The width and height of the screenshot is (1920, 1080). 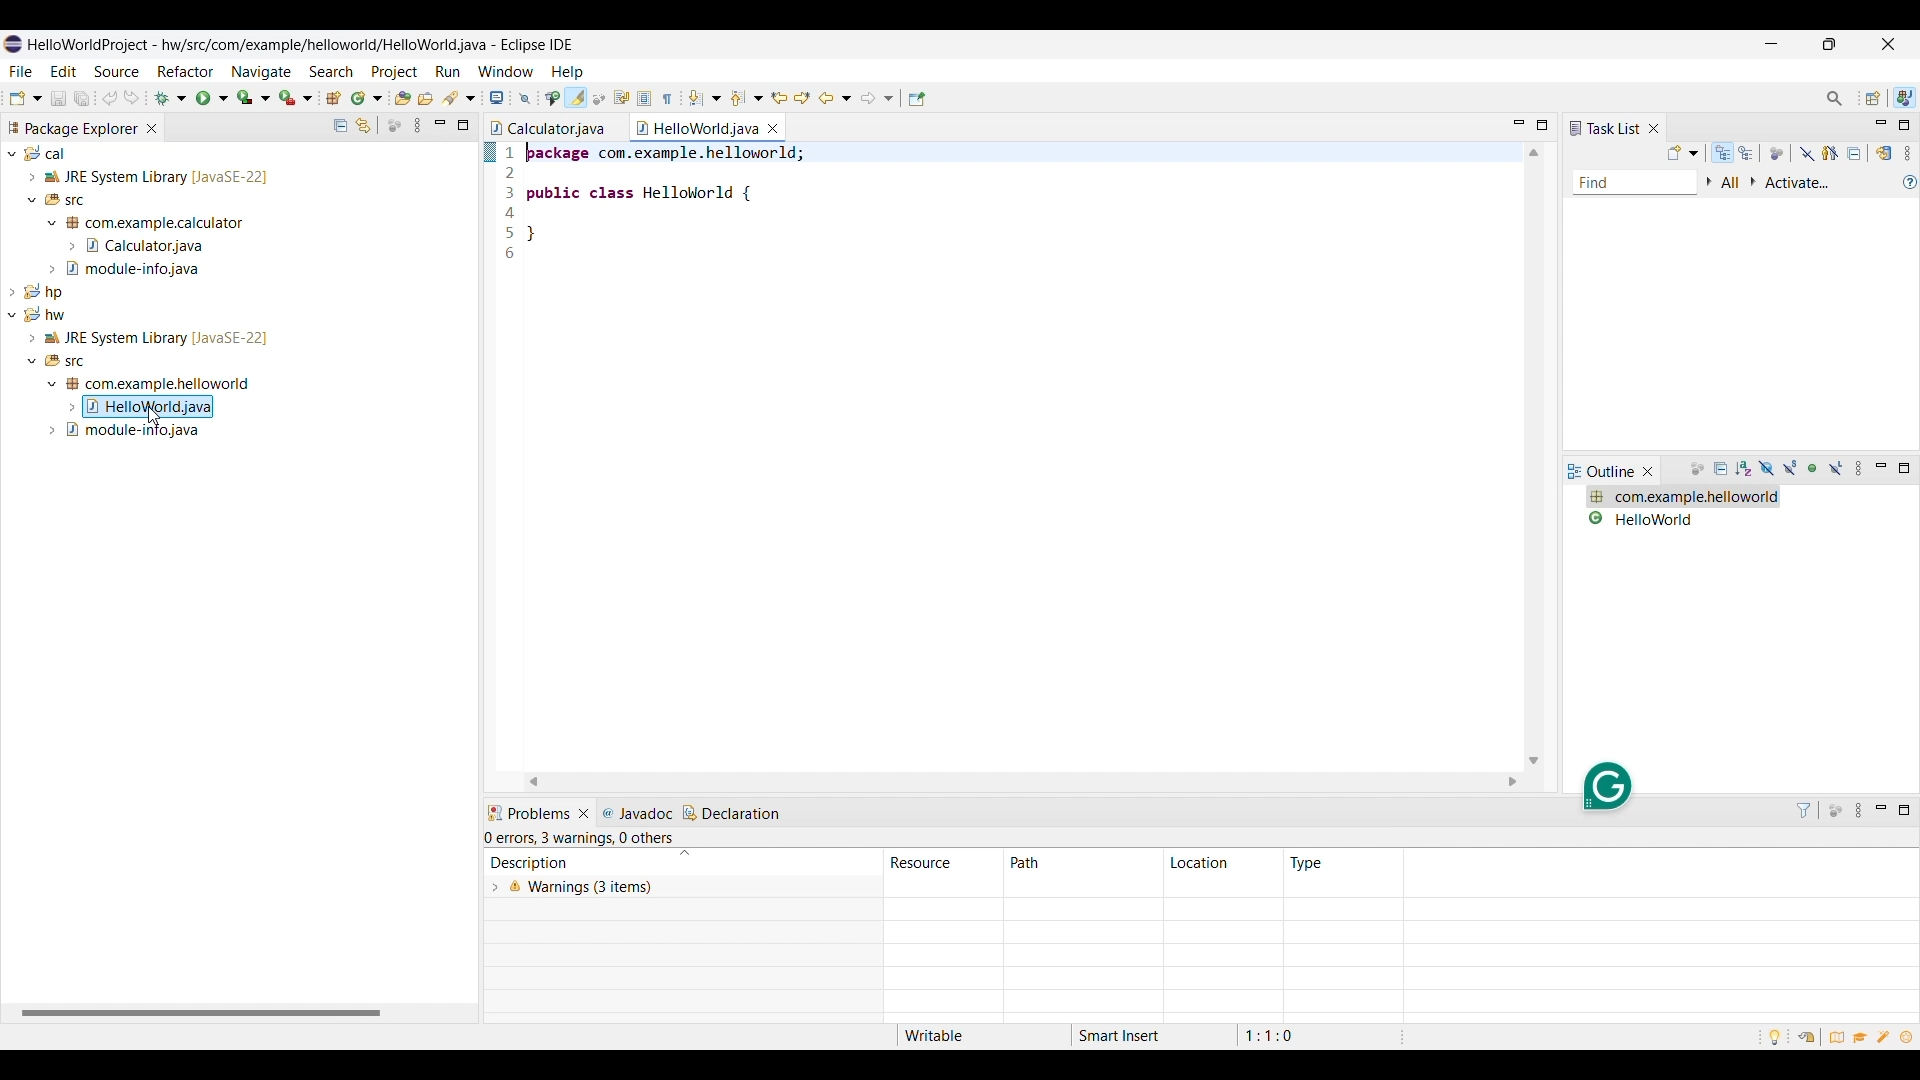 What do you see at coordinates (779, 99) in the screenshot?
I see `Previous edit location` at bounding box center [779, 99].